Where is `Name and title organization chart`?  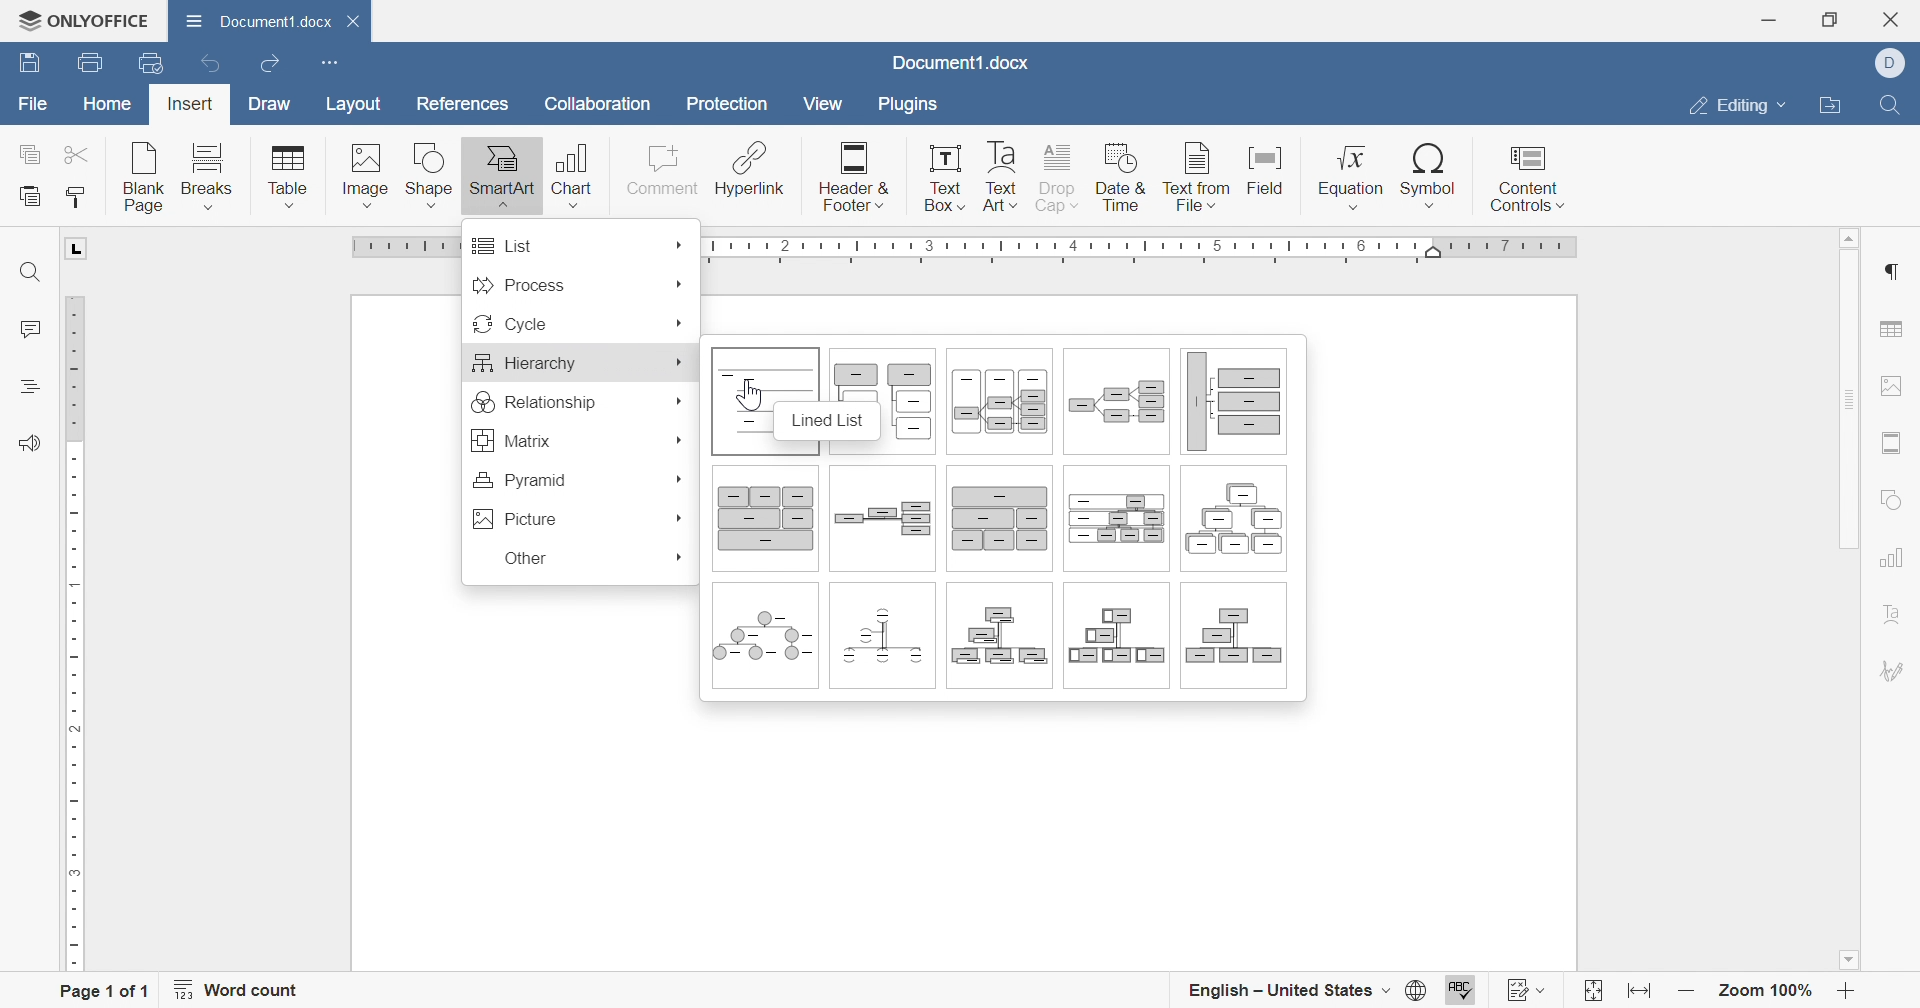
Name and title organization chart is located at coordinates (1003, 642).